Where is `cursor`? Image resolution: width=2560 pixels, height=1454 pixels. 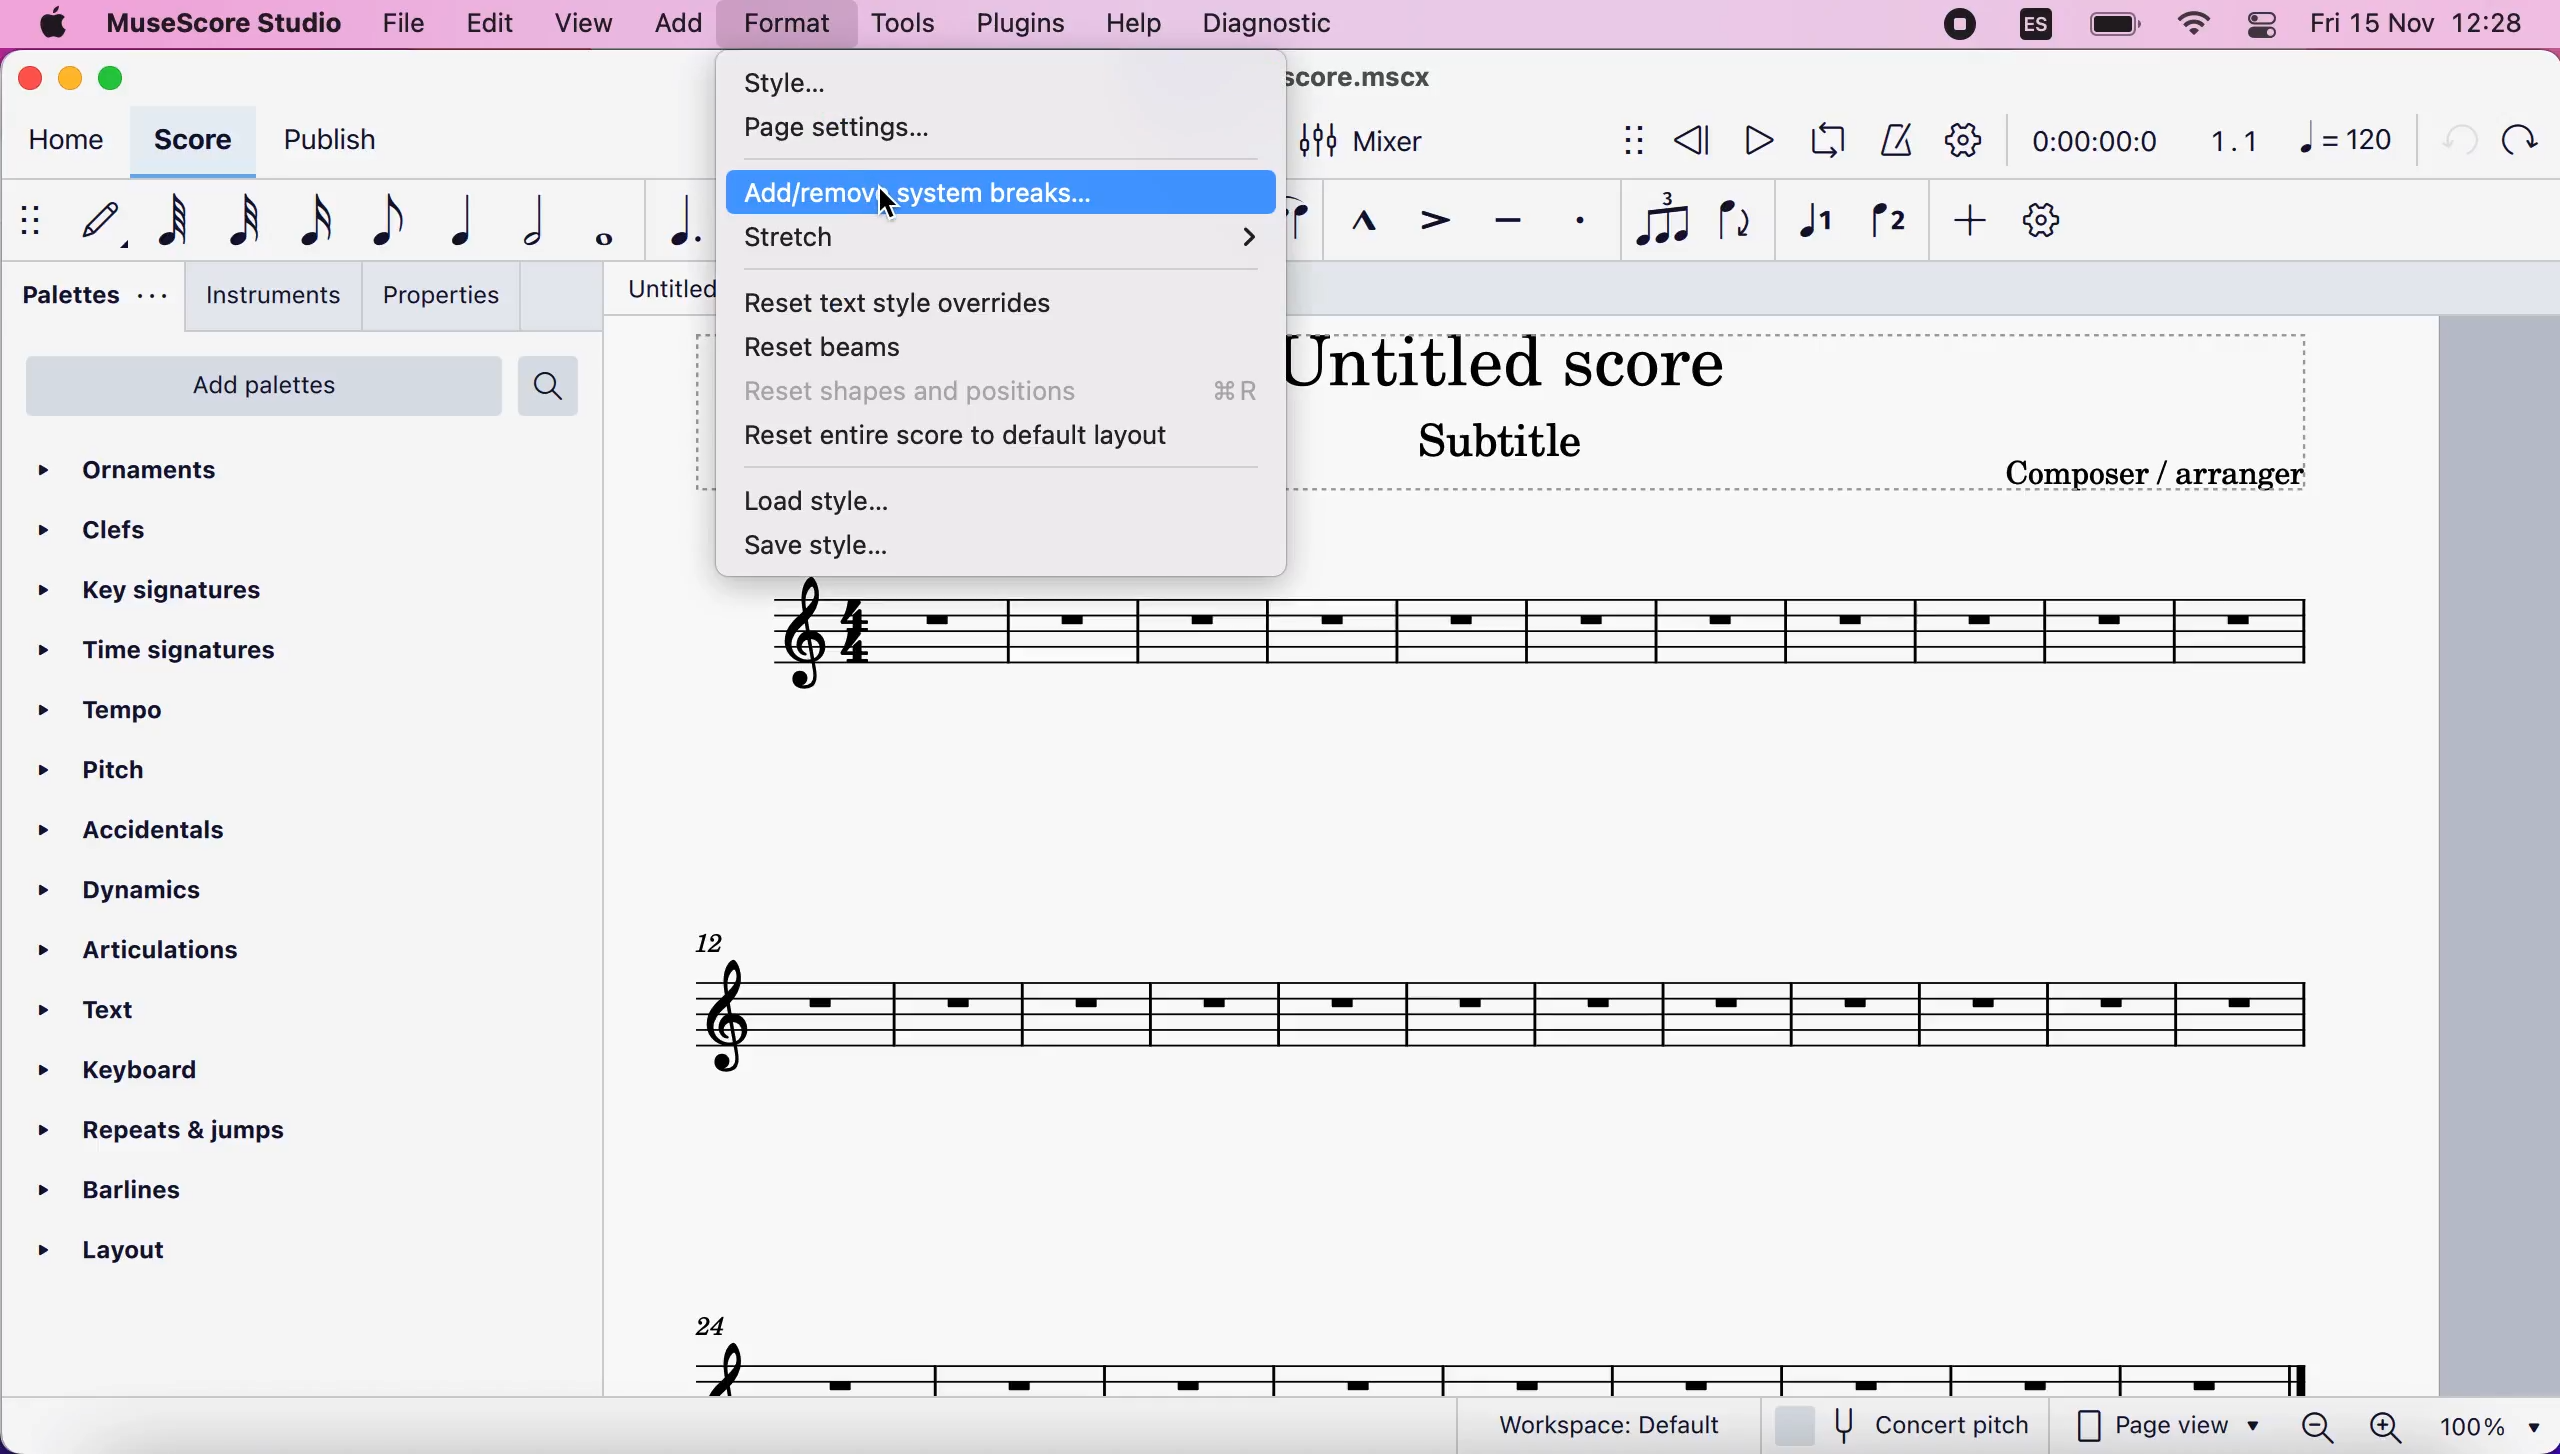
cursor is located at coordinates (892, 204).